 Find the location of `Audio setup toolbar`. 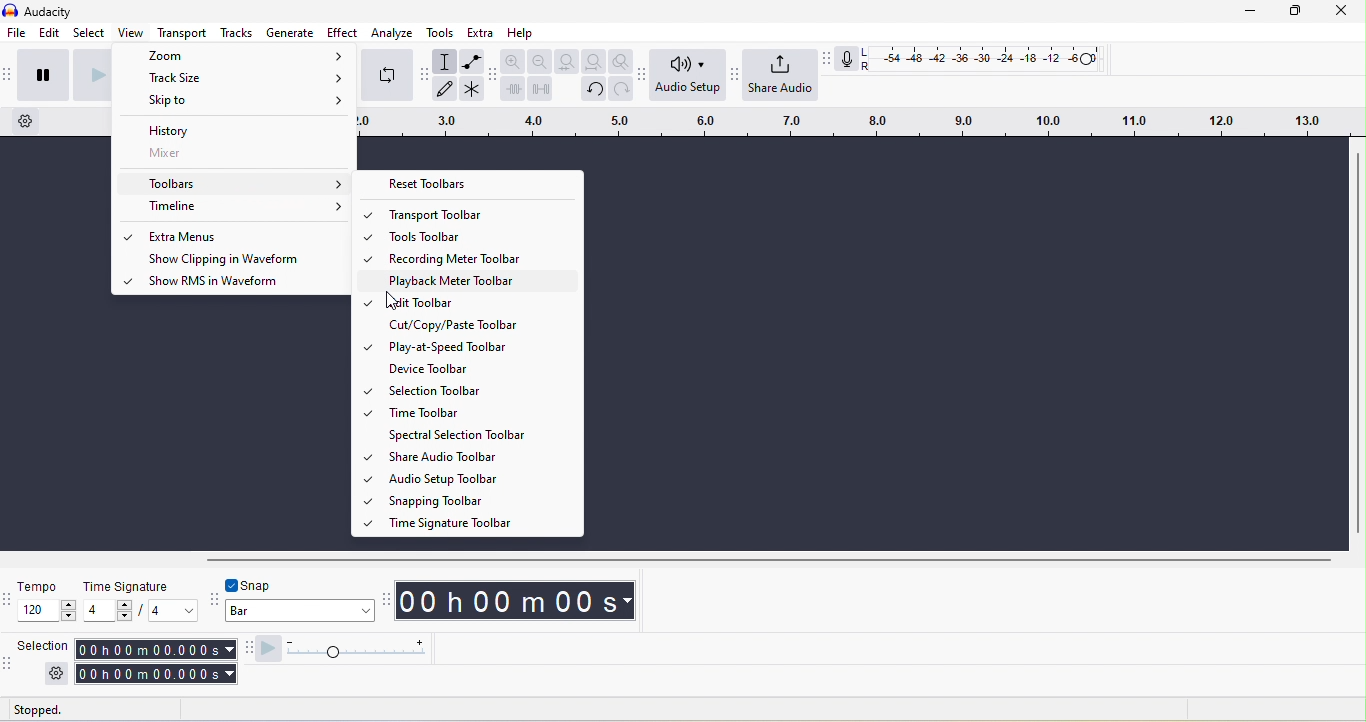

Audio setup toolbar is located at coordinates (479, 478).